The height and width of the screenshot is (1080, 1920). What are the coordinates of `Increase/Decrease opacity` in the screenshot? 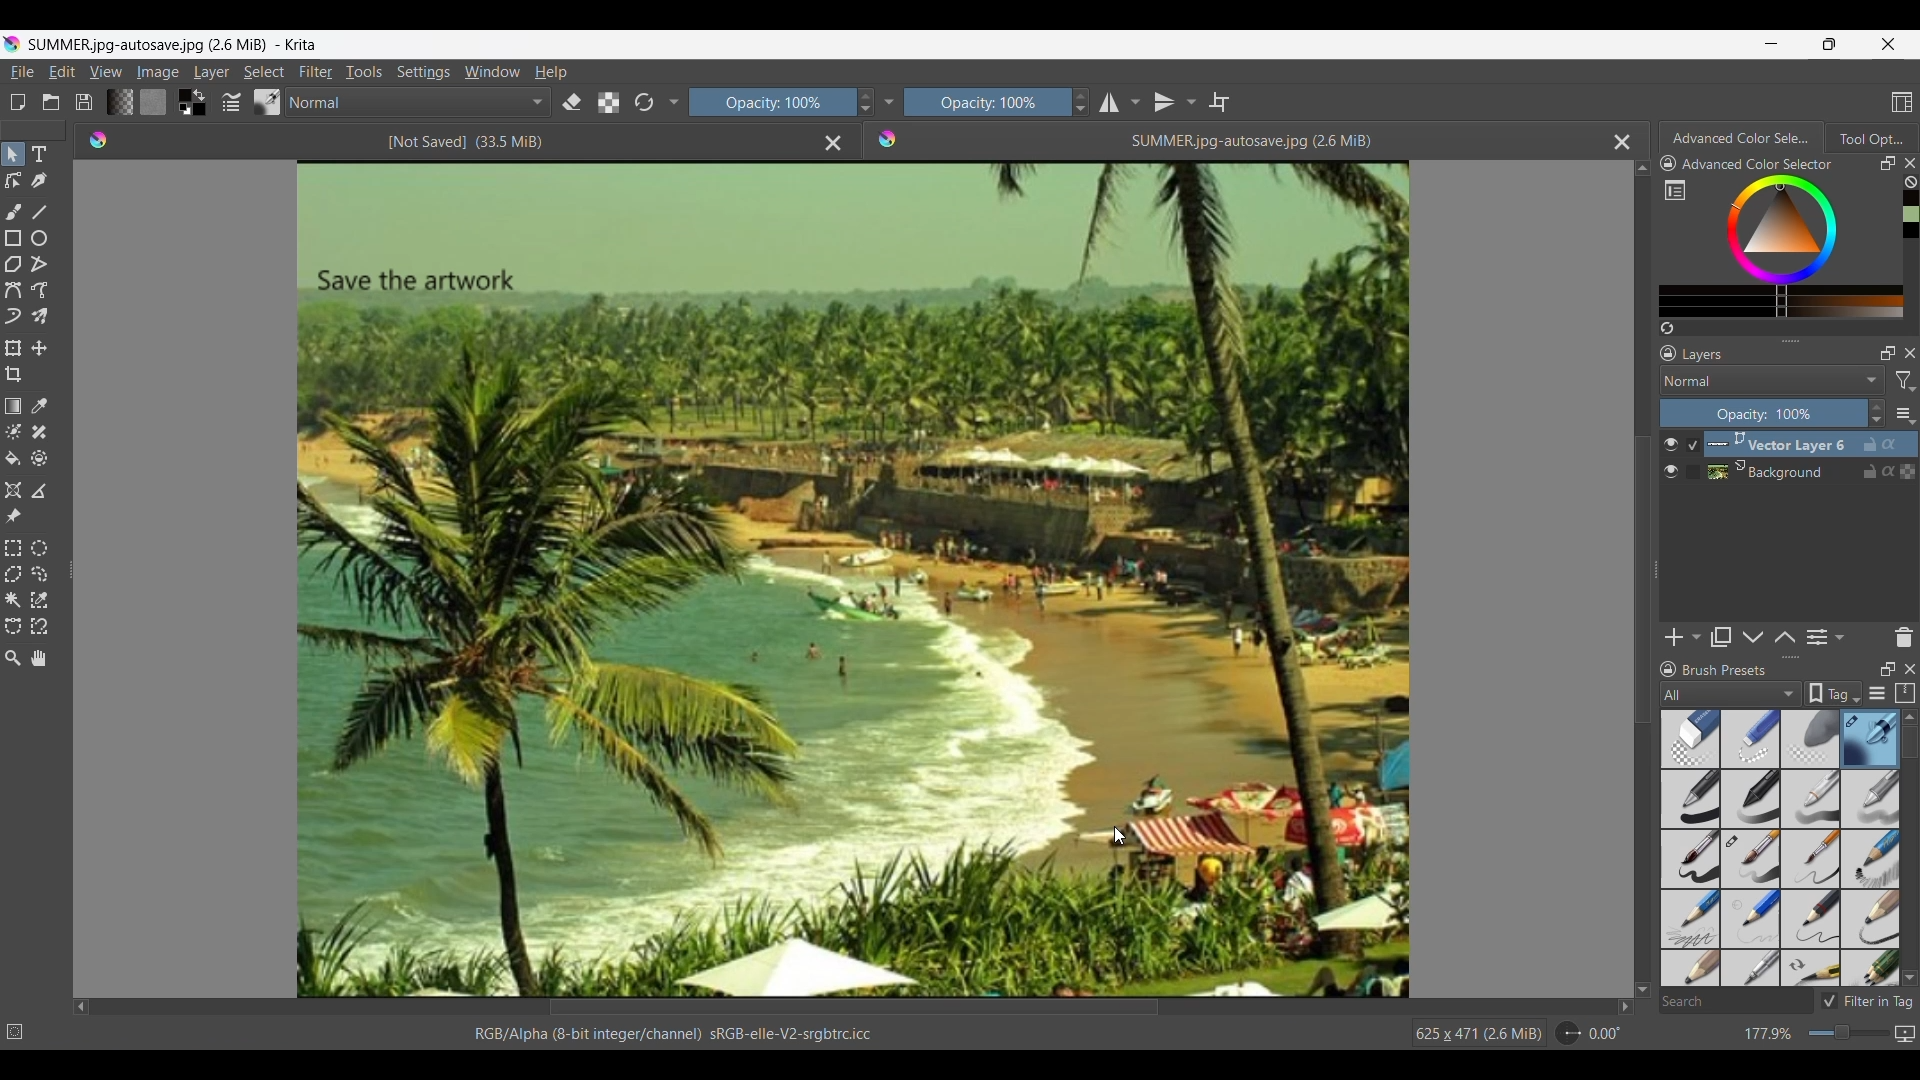 It's located at (864, 102).